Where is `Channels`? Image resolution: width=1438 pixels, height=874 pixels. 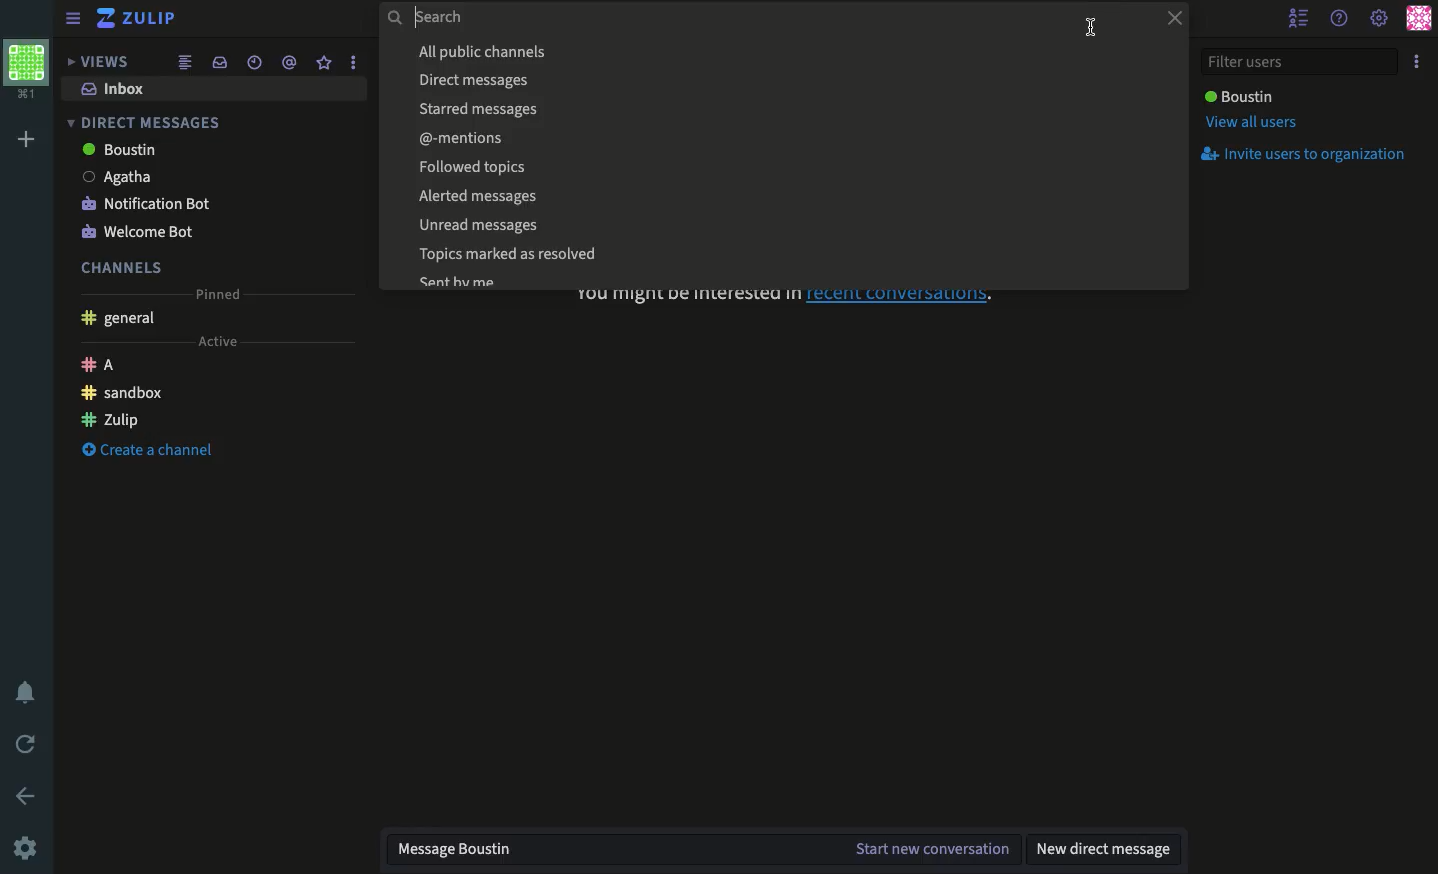 Channels is located at coordinates (122, 268).